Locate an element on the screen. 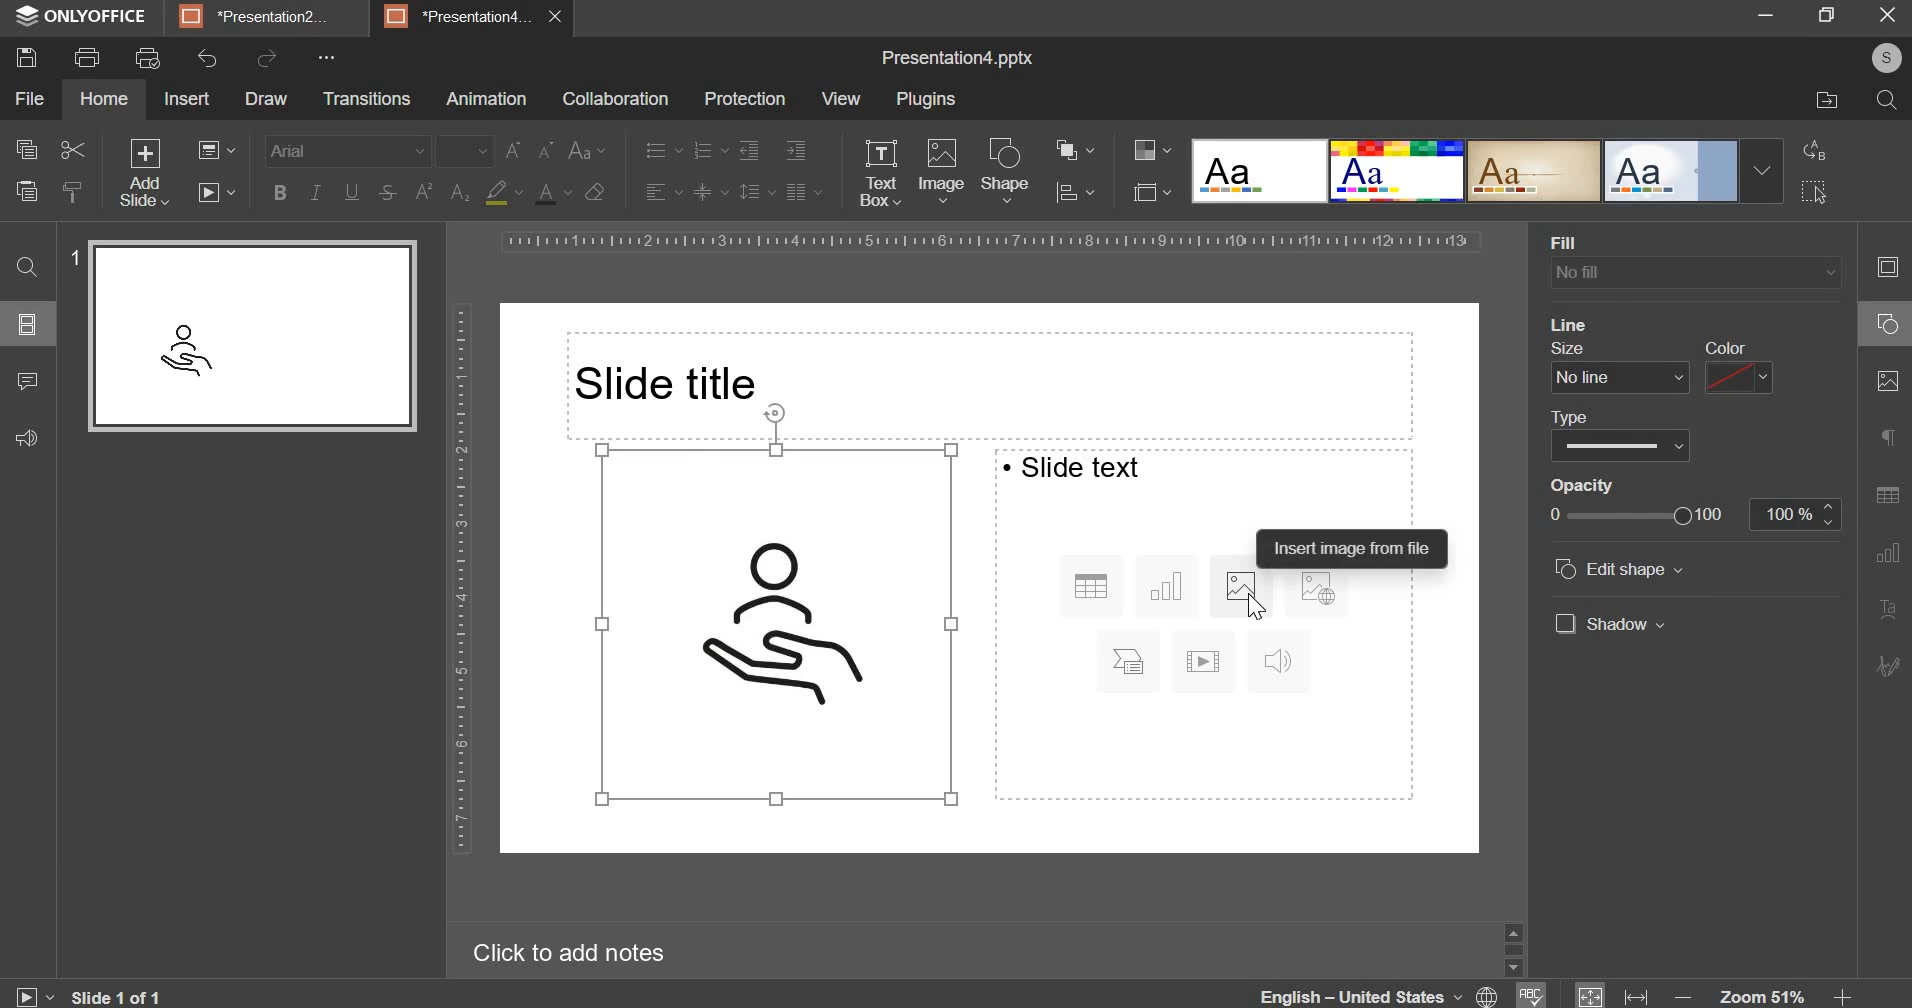  plugins is located at coordinates (925, 98).